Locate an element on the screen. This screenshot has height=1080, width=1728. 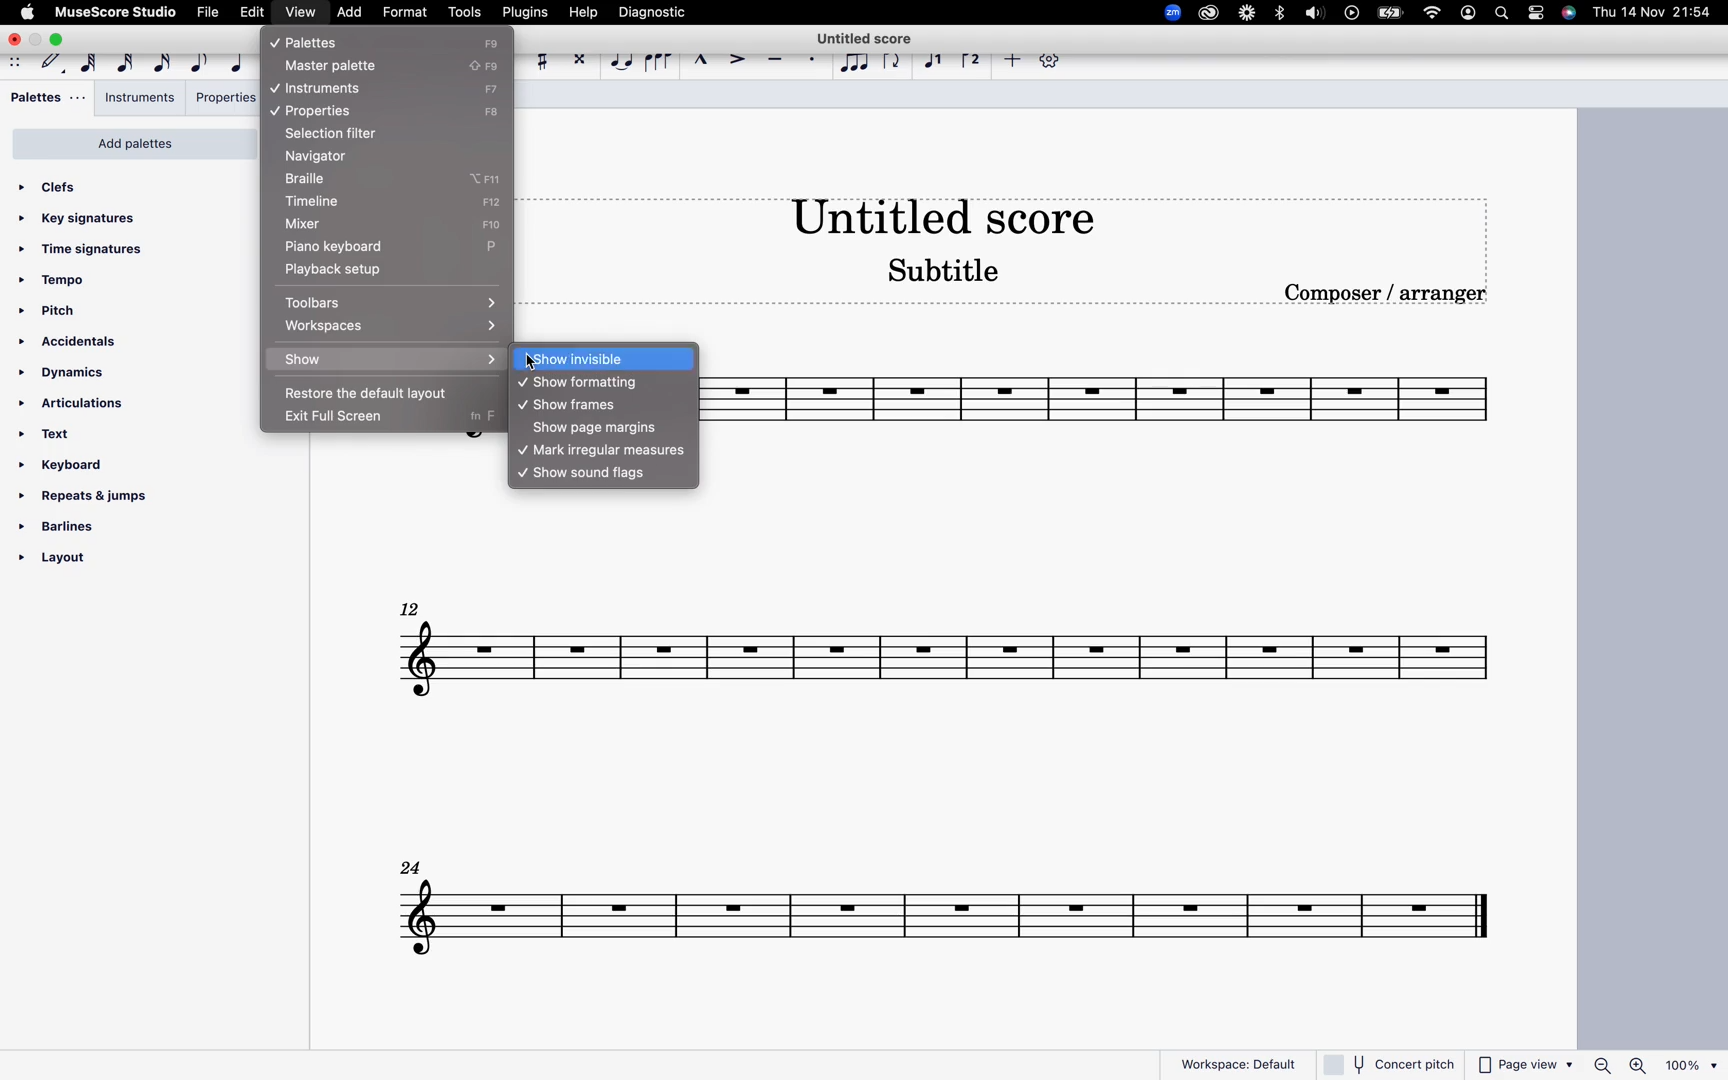
articulations is located at coordinates (80, 402).